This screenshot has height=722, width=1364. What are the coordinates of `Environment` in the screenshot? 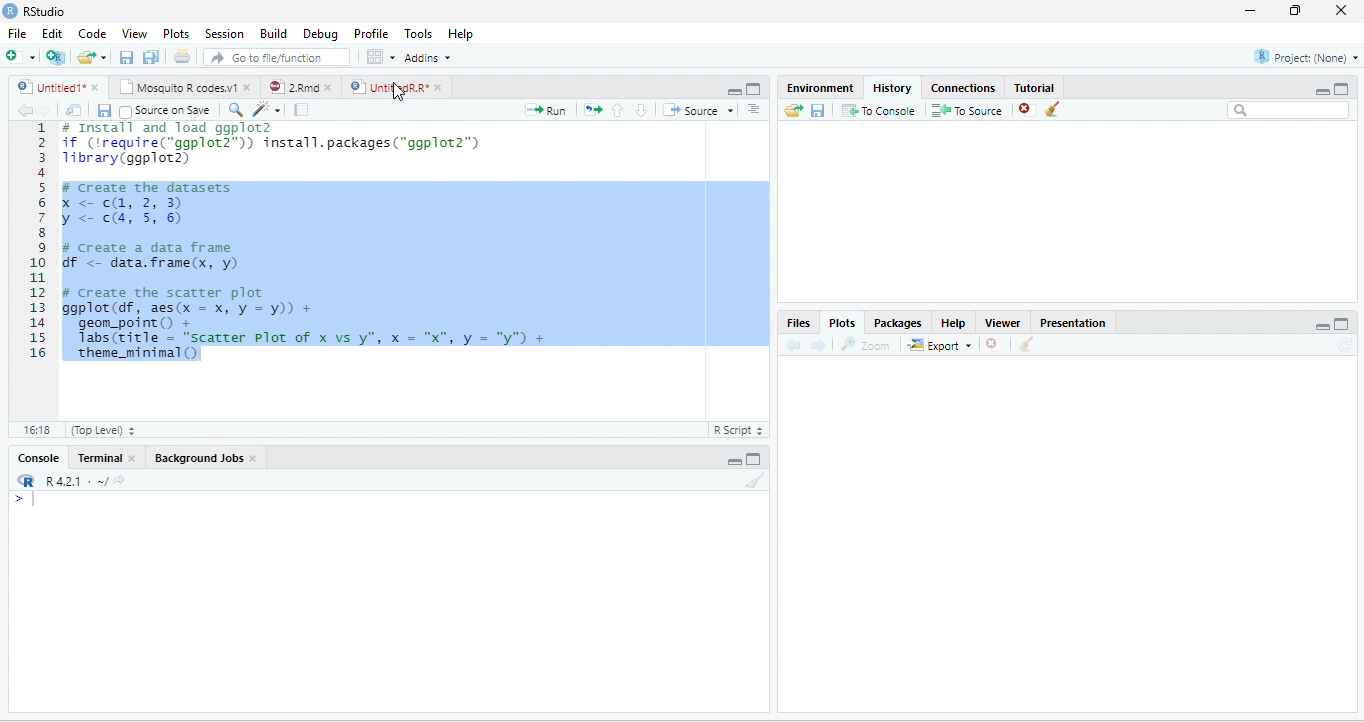 It's located at (820, 88).